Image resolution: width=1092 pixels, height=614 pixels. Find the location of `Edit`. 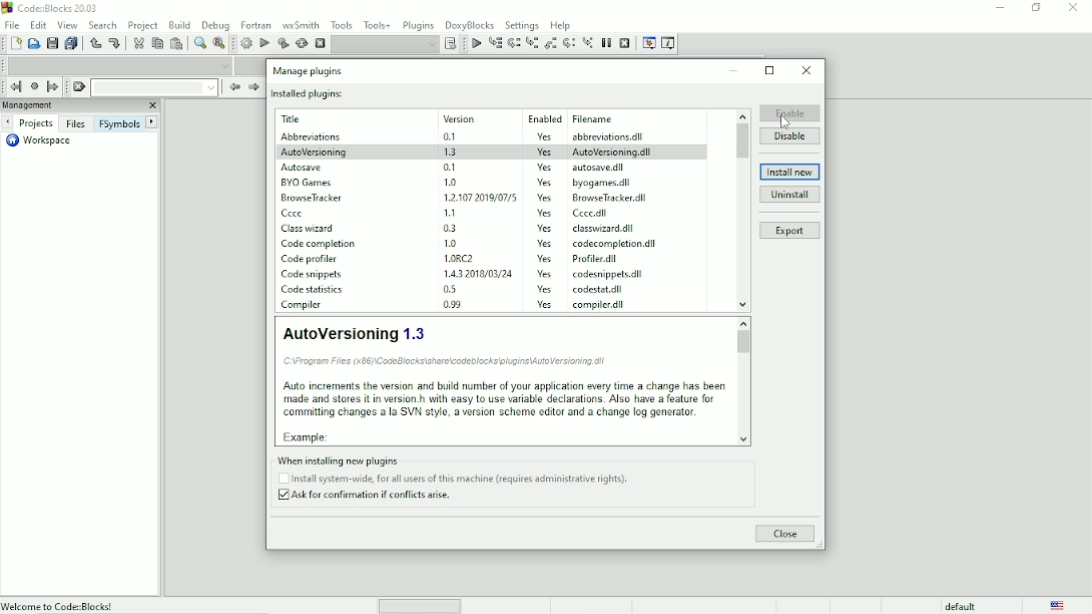

Edit is located at coordinates (39, 25).